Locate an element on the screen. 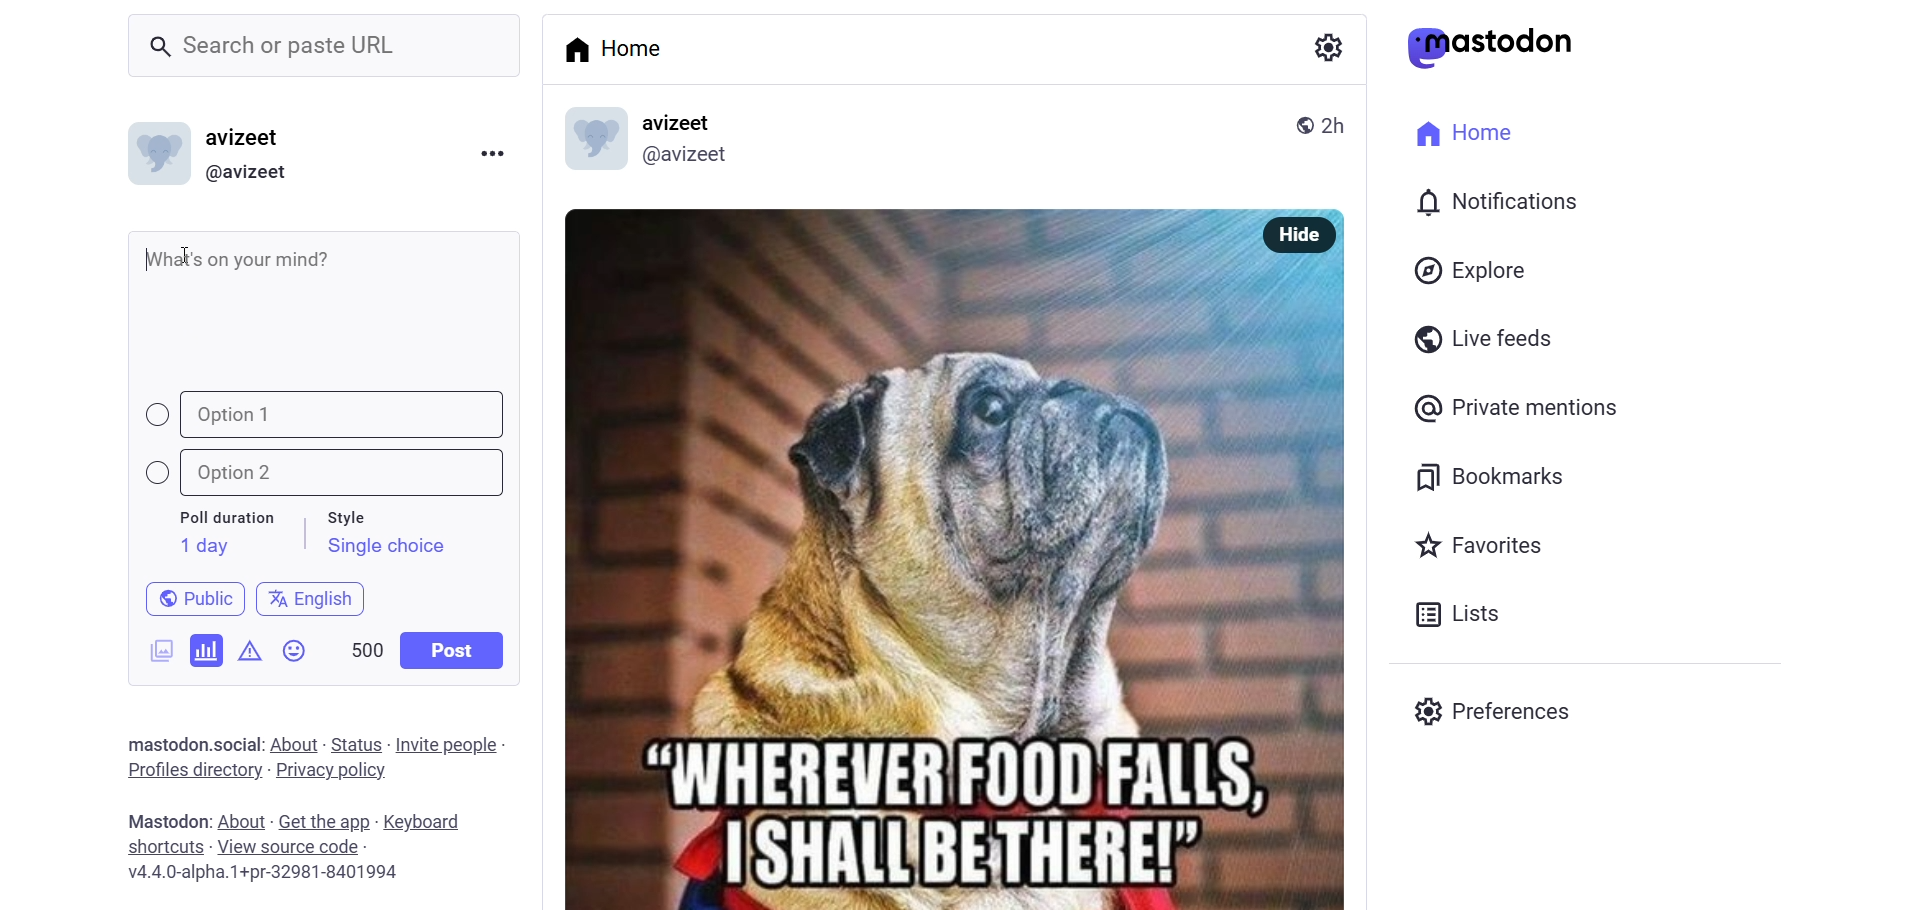  post is located at coordinates (454, 650).